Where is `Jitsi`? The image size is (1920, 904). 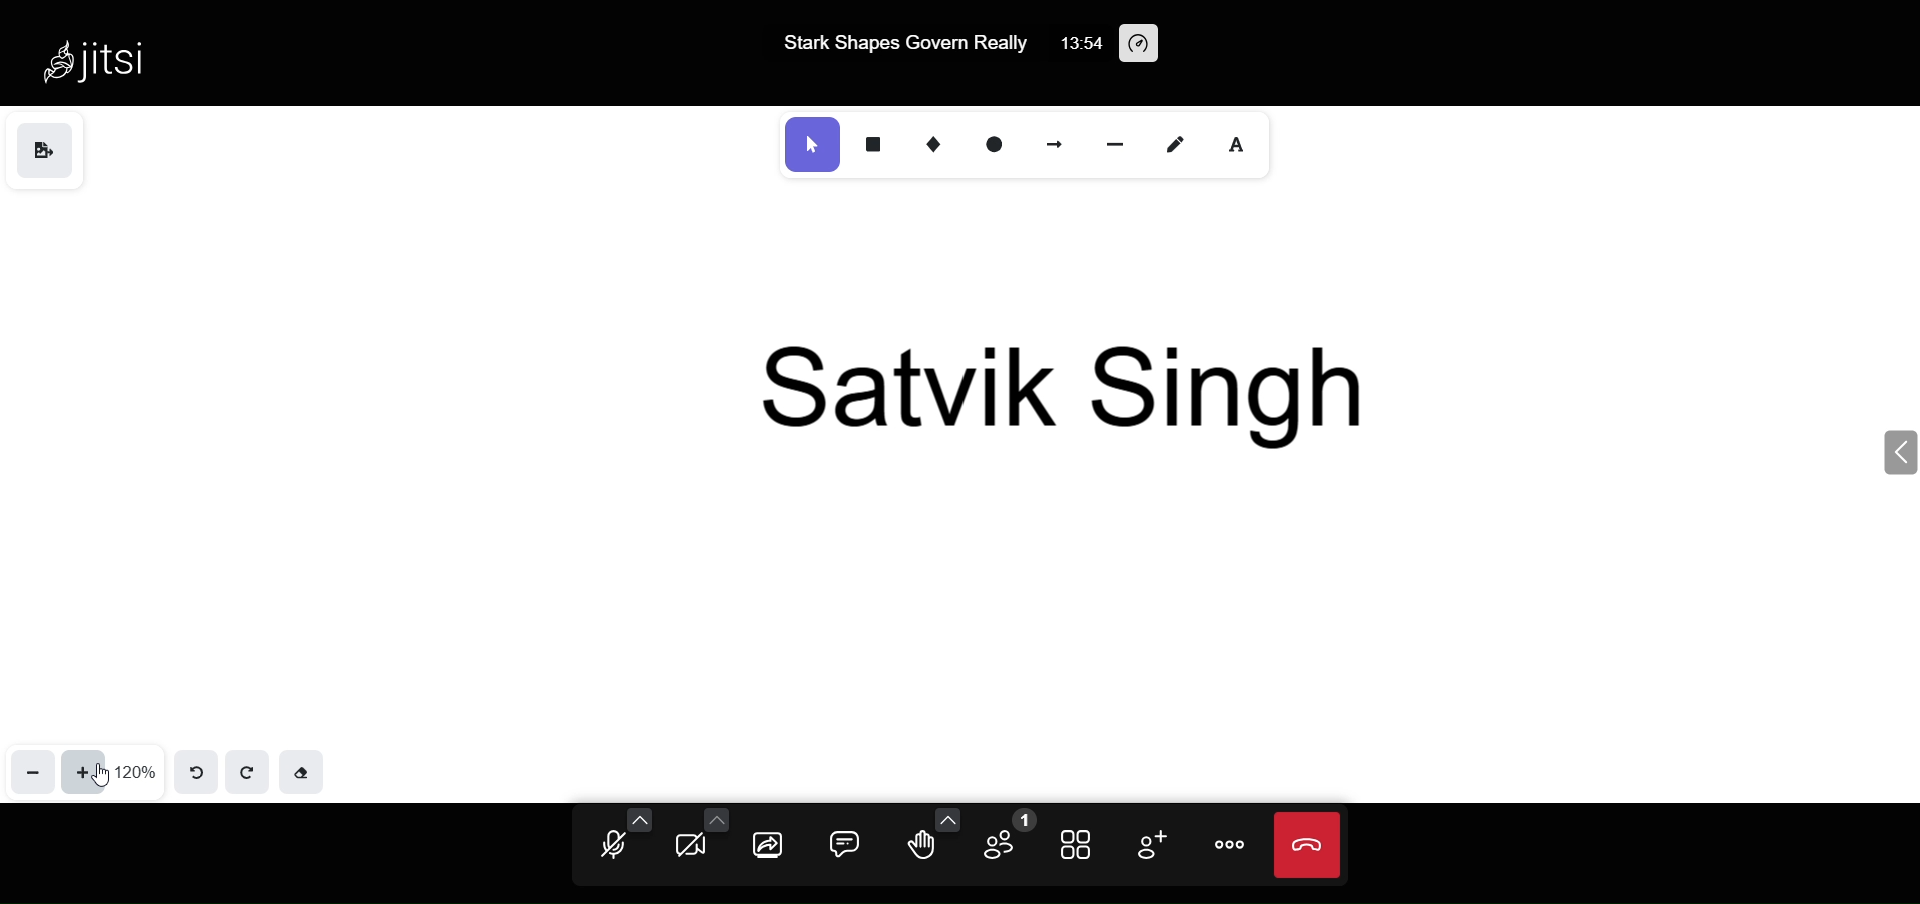 Jitsi is located at coordinates (94, 56).